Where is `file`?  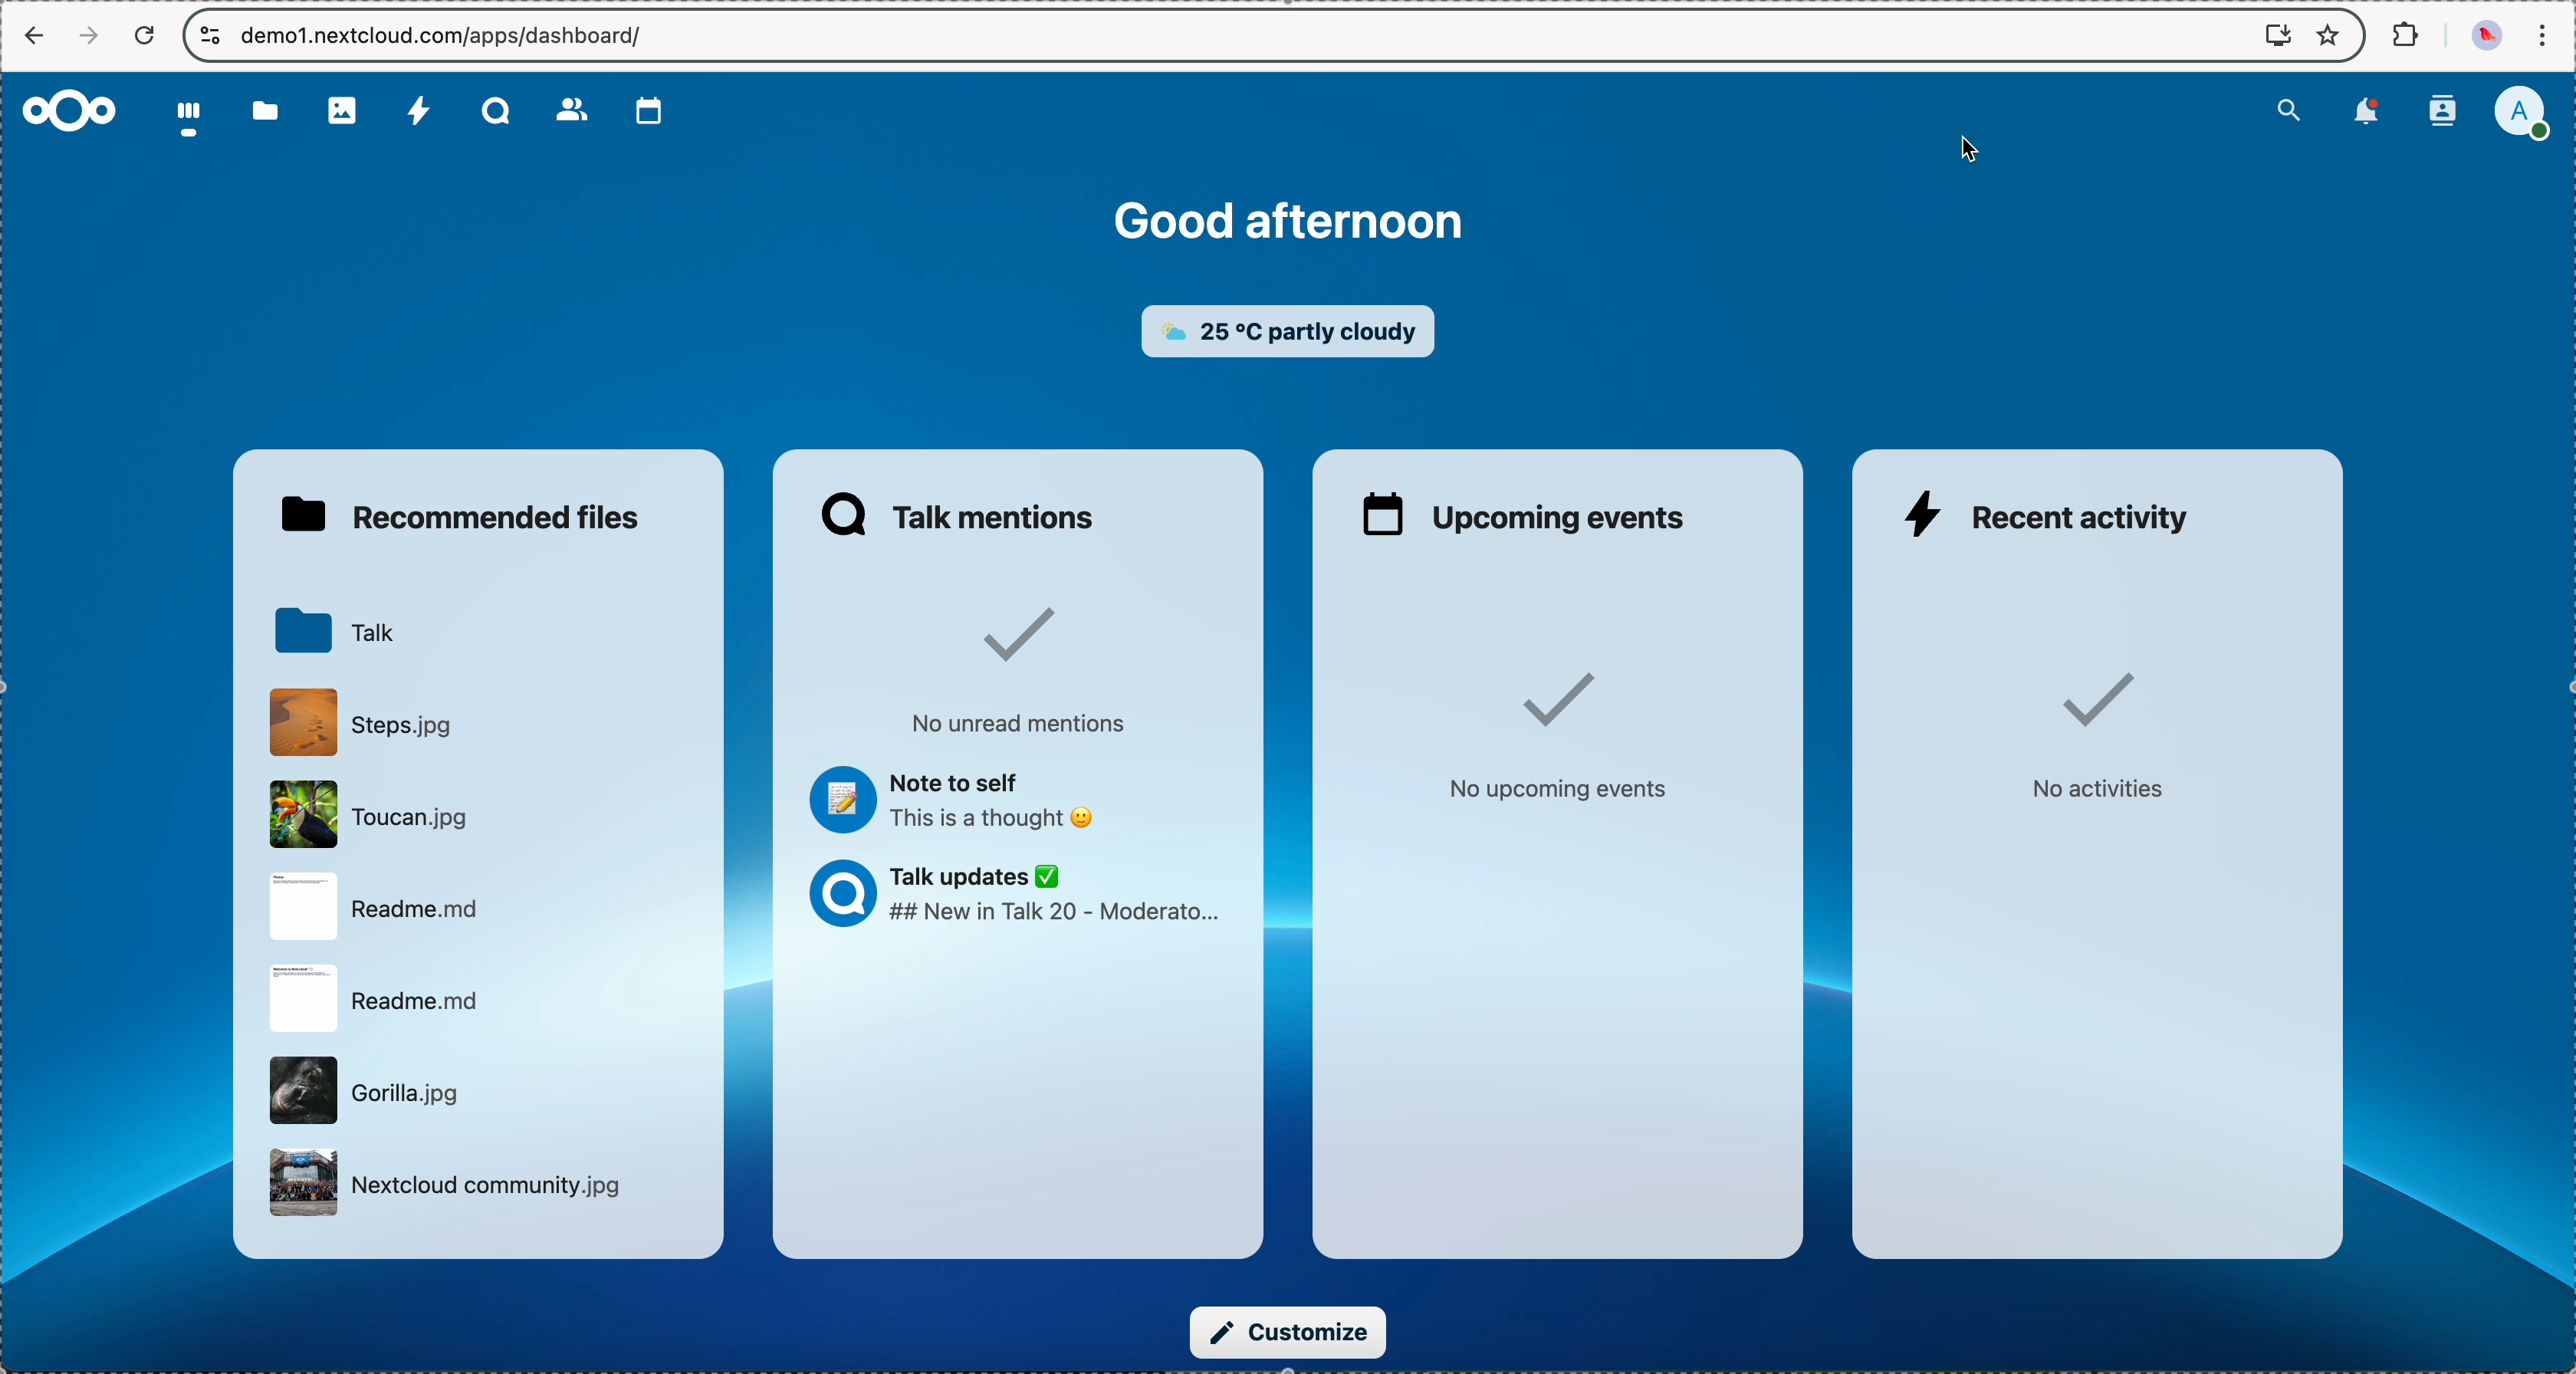 file is located at coordinates (380, 907).